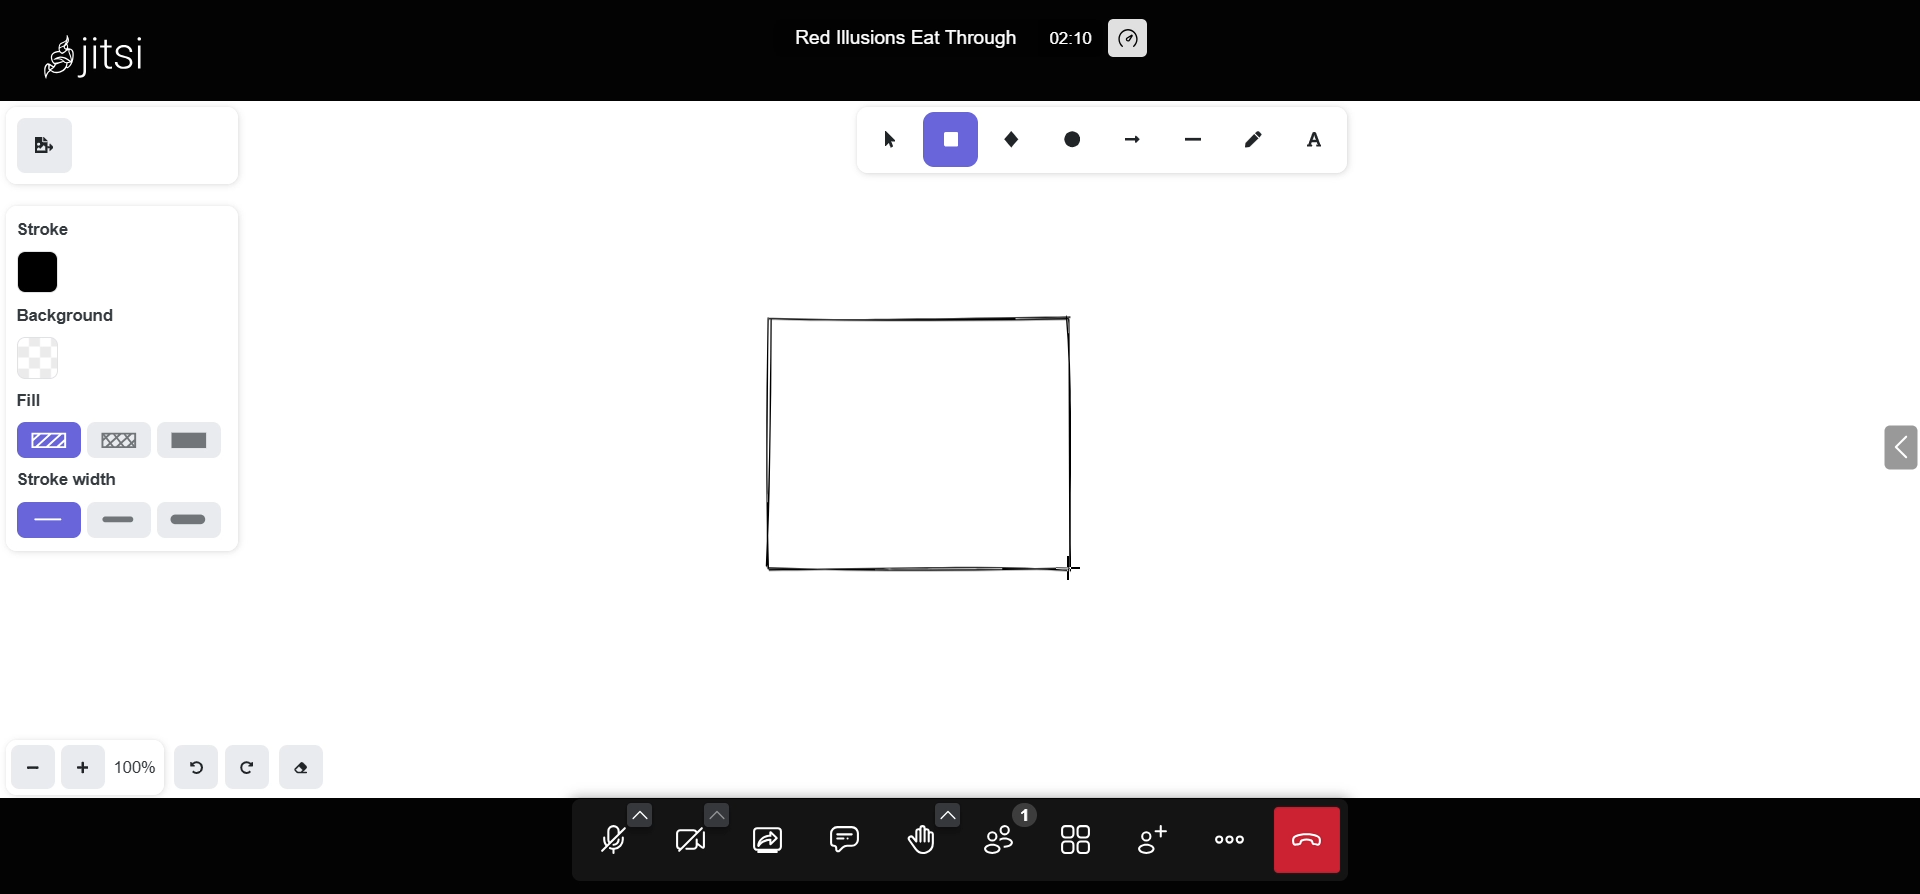  What do you see at coordinates (190, 441) in the screenshot?
I see `solid` at bounding box center [190, 441].